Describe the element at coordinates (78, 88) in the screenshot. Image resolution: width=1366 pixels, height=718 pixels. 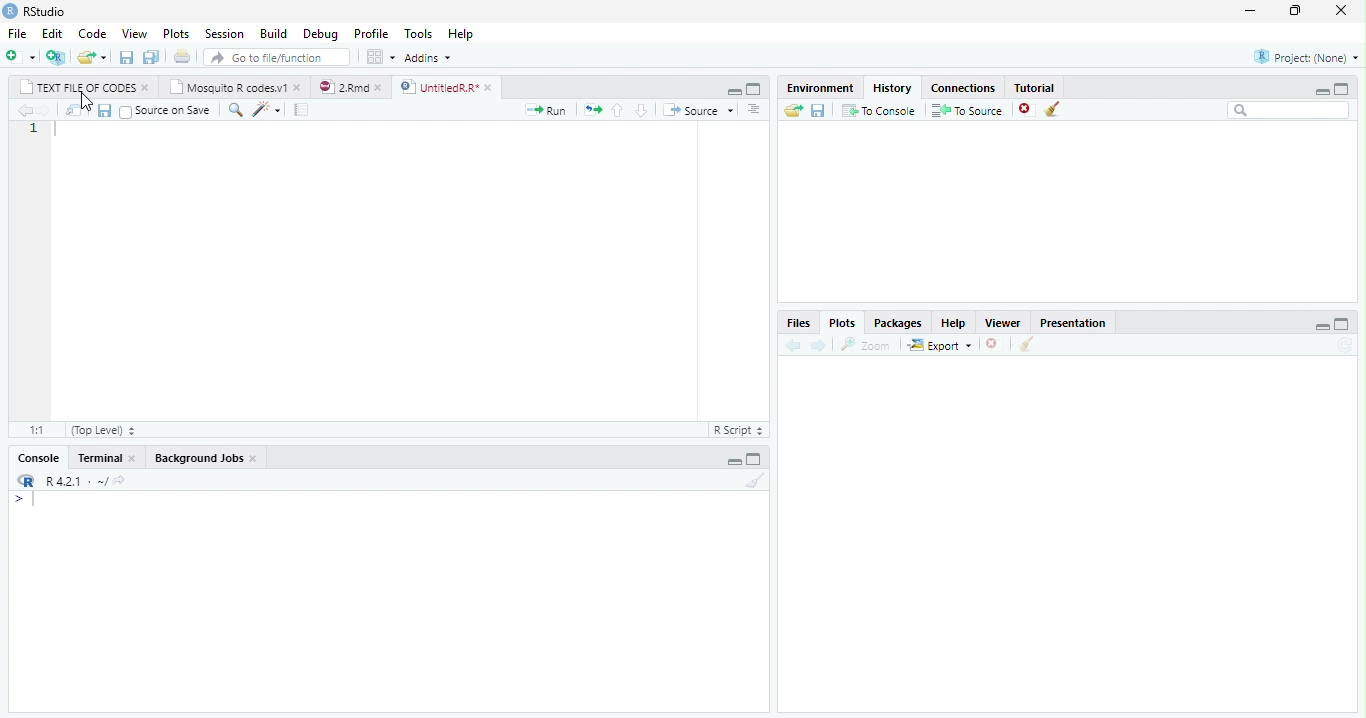
I see `text file of codes` at that location.